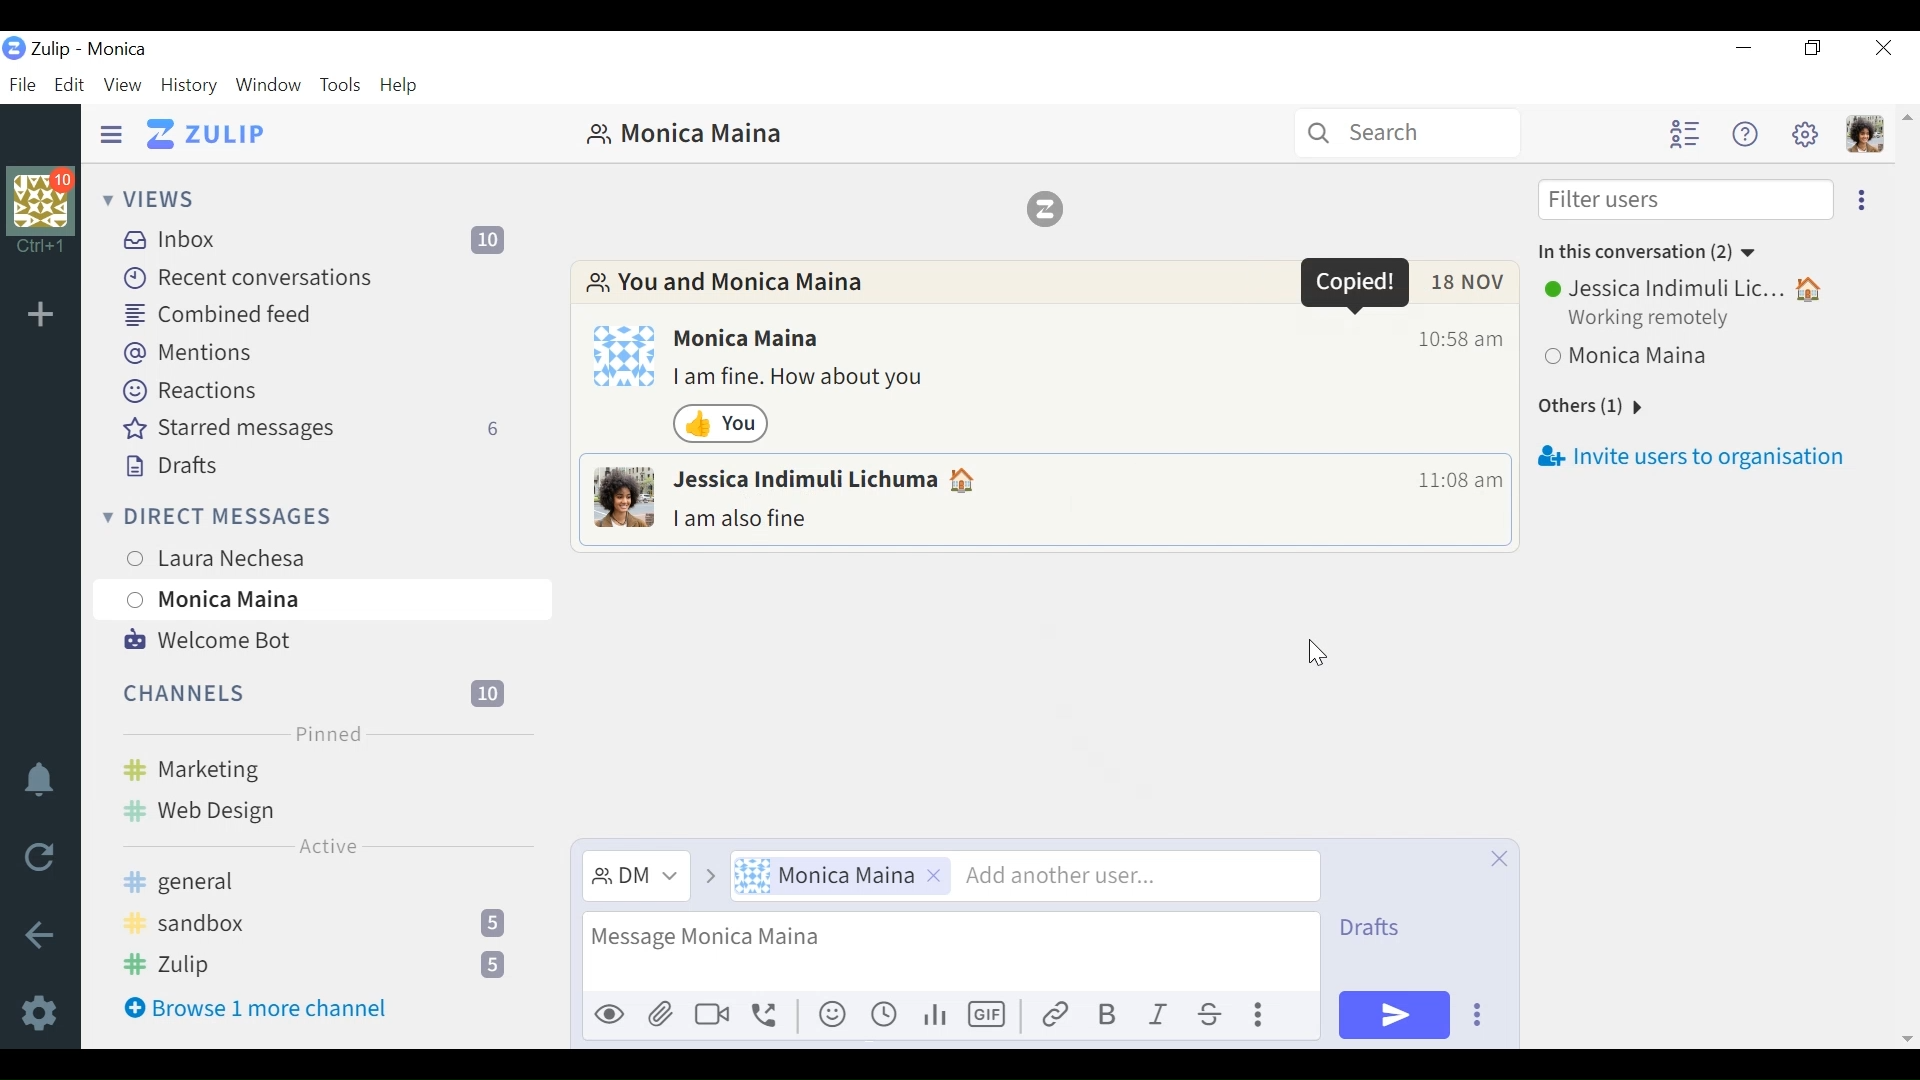 The height and width of the screenshot is (1080, 1920). Describe the element at coordinates (214, 312) in the screenshot. I see `Combined feed` at that location.